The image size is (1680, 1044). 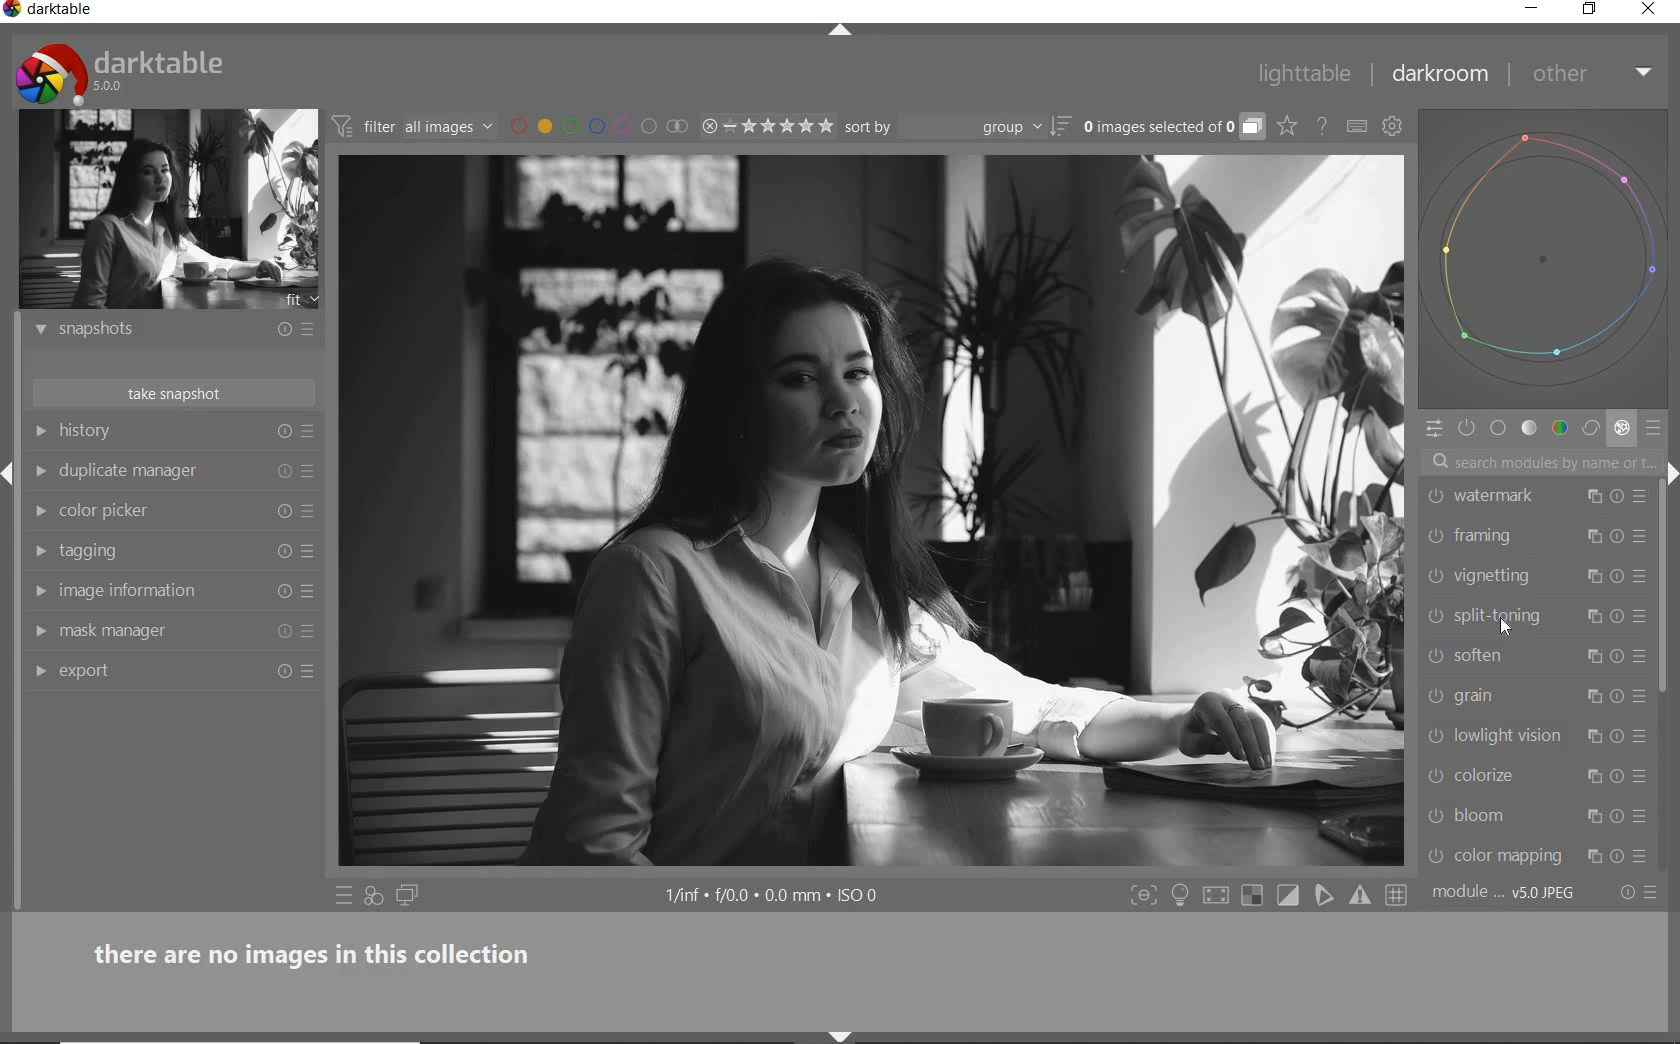 I want to click on multiple instance actions, so click(x=1593, y=697).